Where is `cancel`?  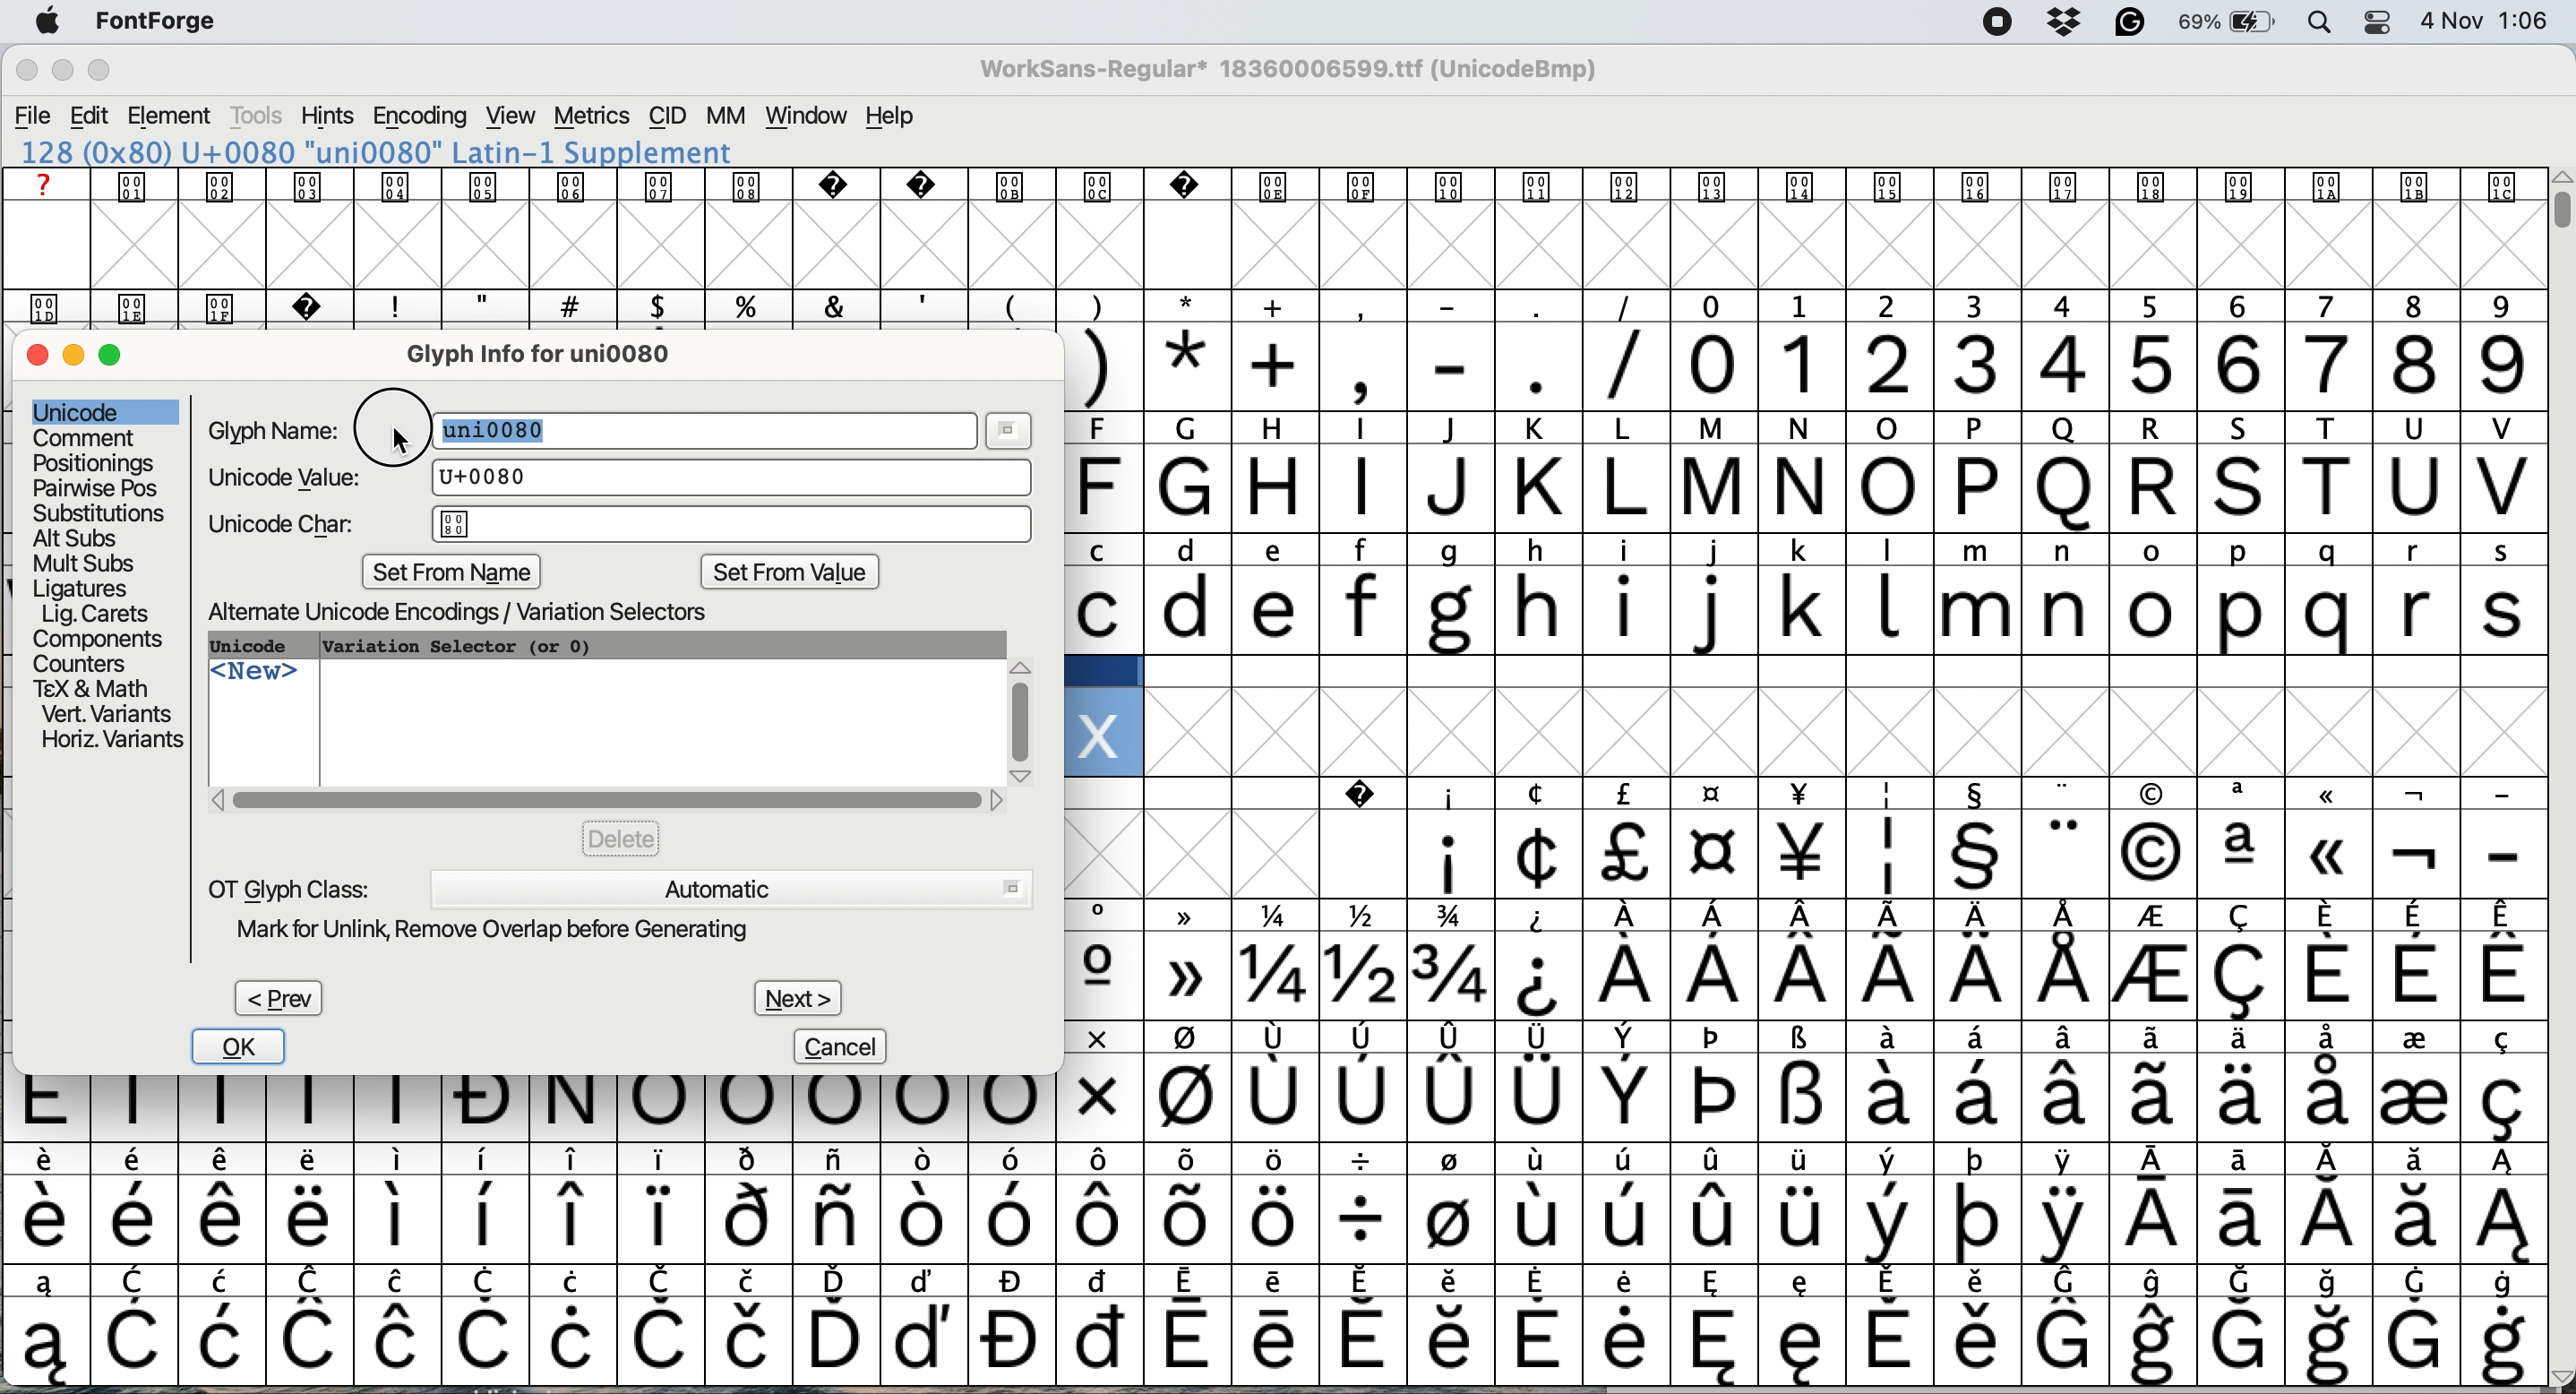 cancel is located at coordinates (844, 1046).